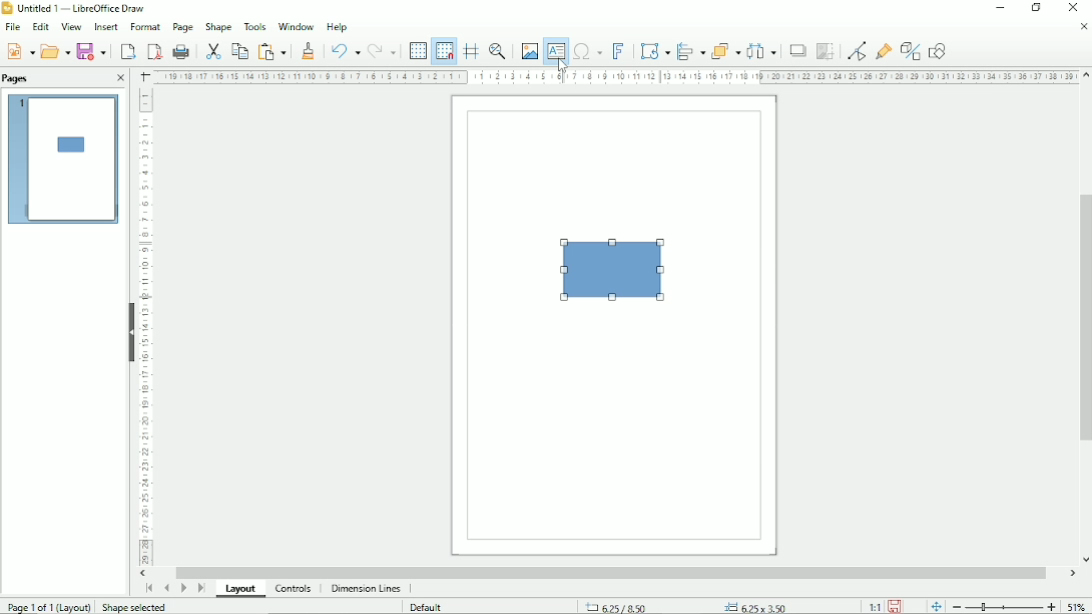  Describe the element at coordinates (1083, 317) in the screenshot. I see `Vertical scrollbar` at that location.